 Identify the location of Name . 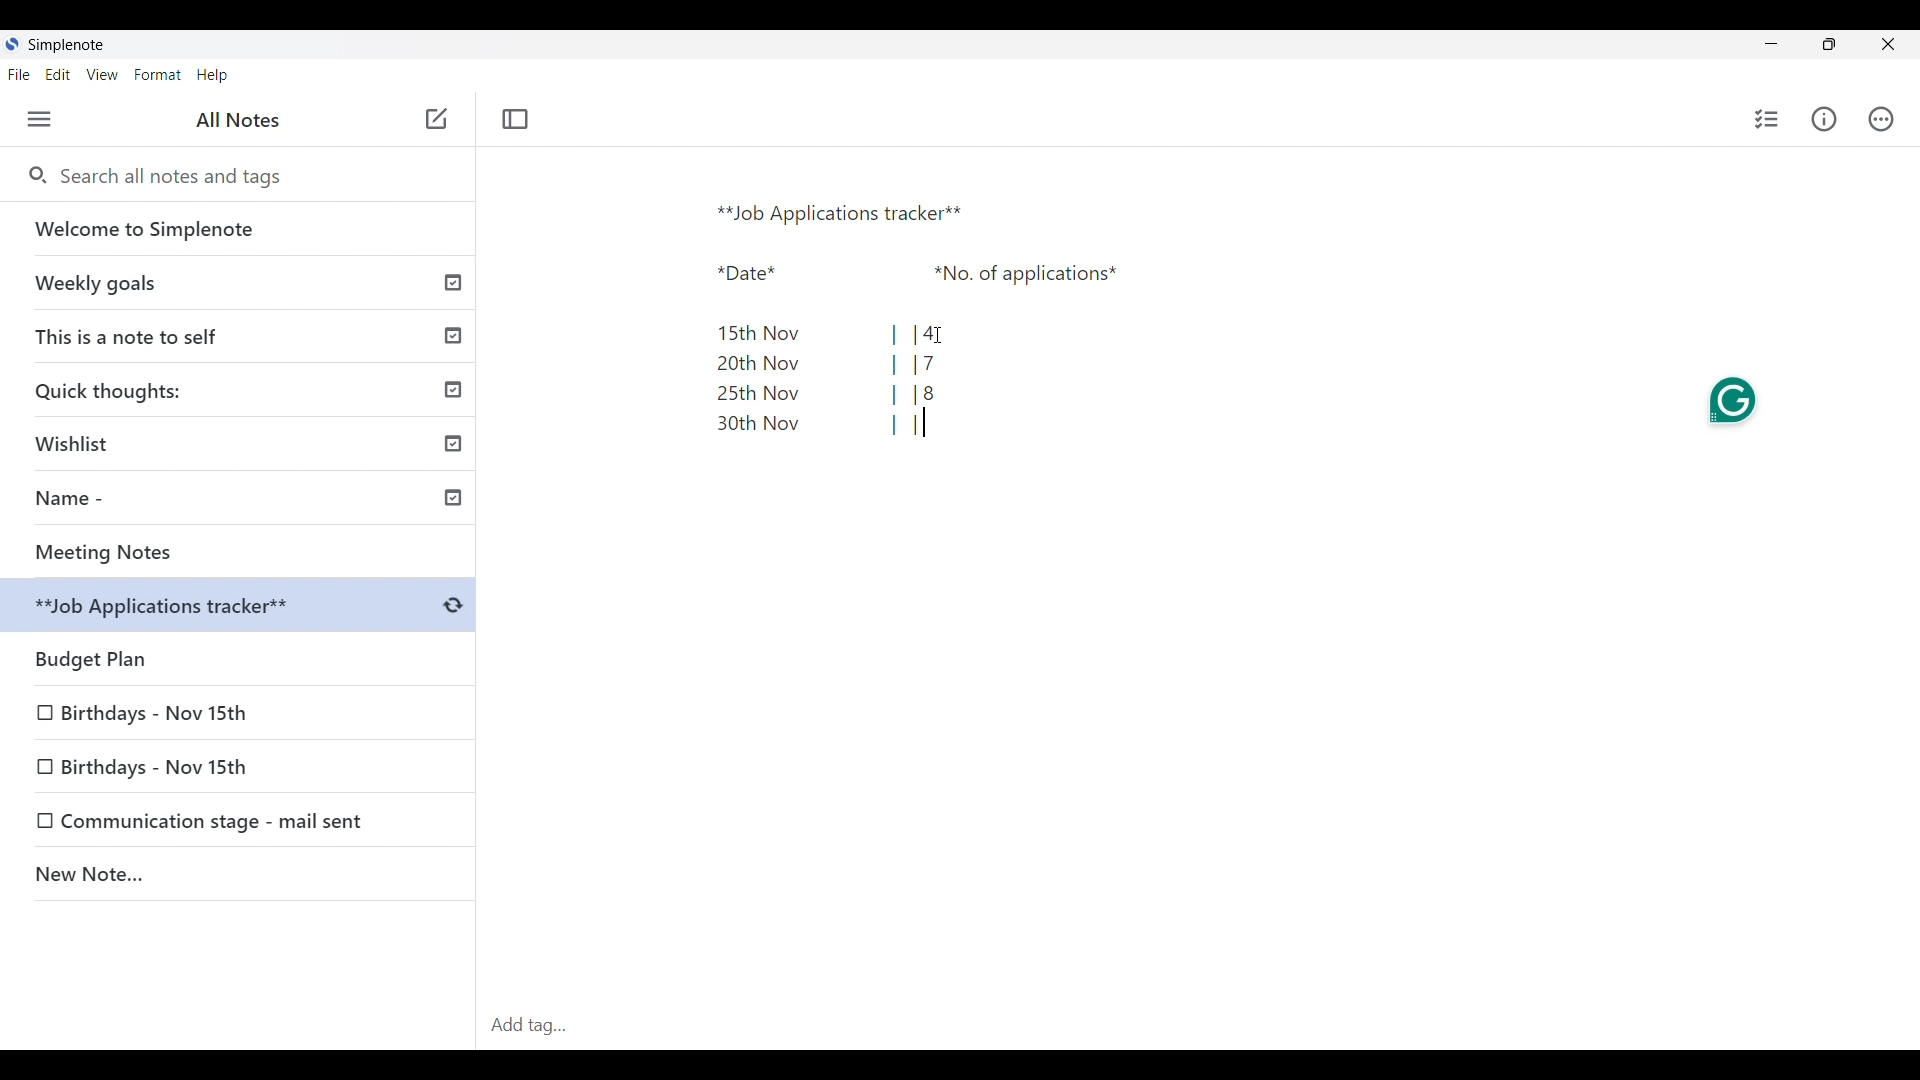
(246, 501).